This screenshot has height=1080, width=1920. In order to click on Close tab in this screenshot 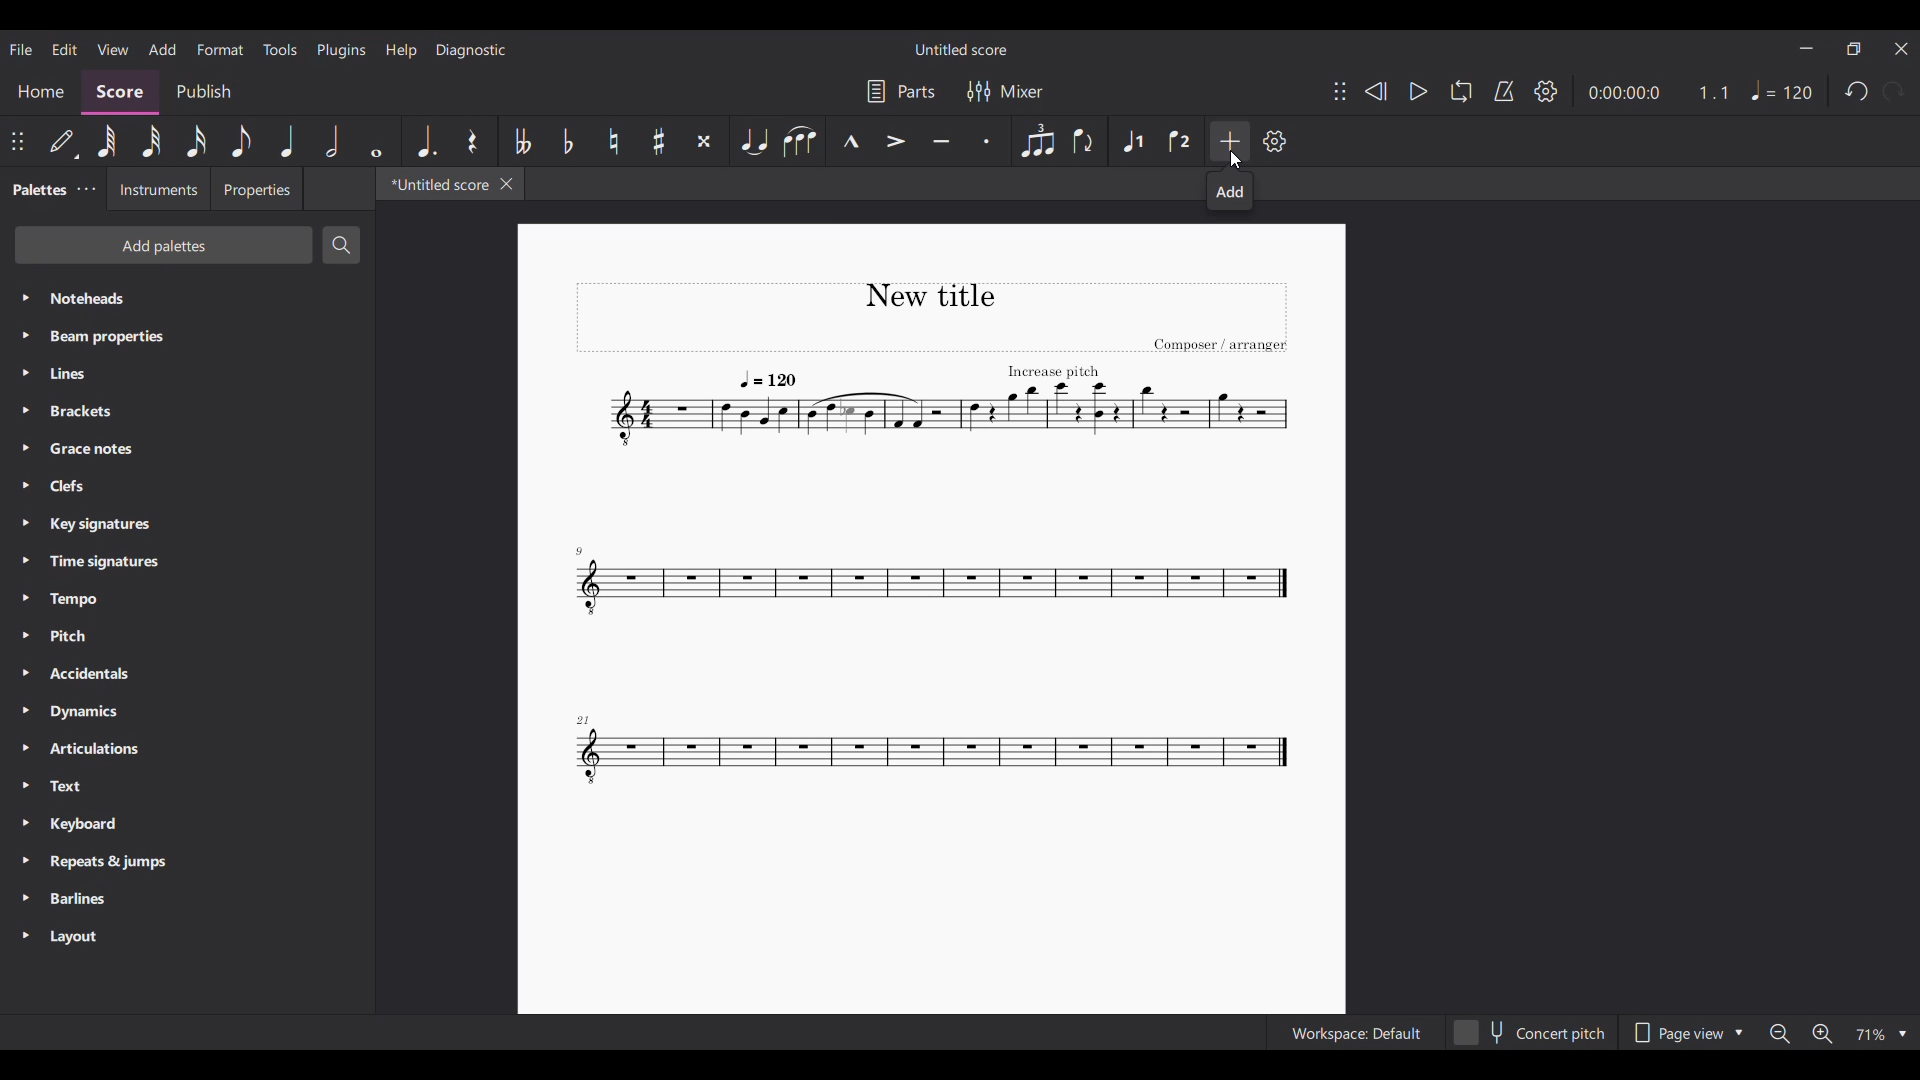, I will do `click(506, 184)`.